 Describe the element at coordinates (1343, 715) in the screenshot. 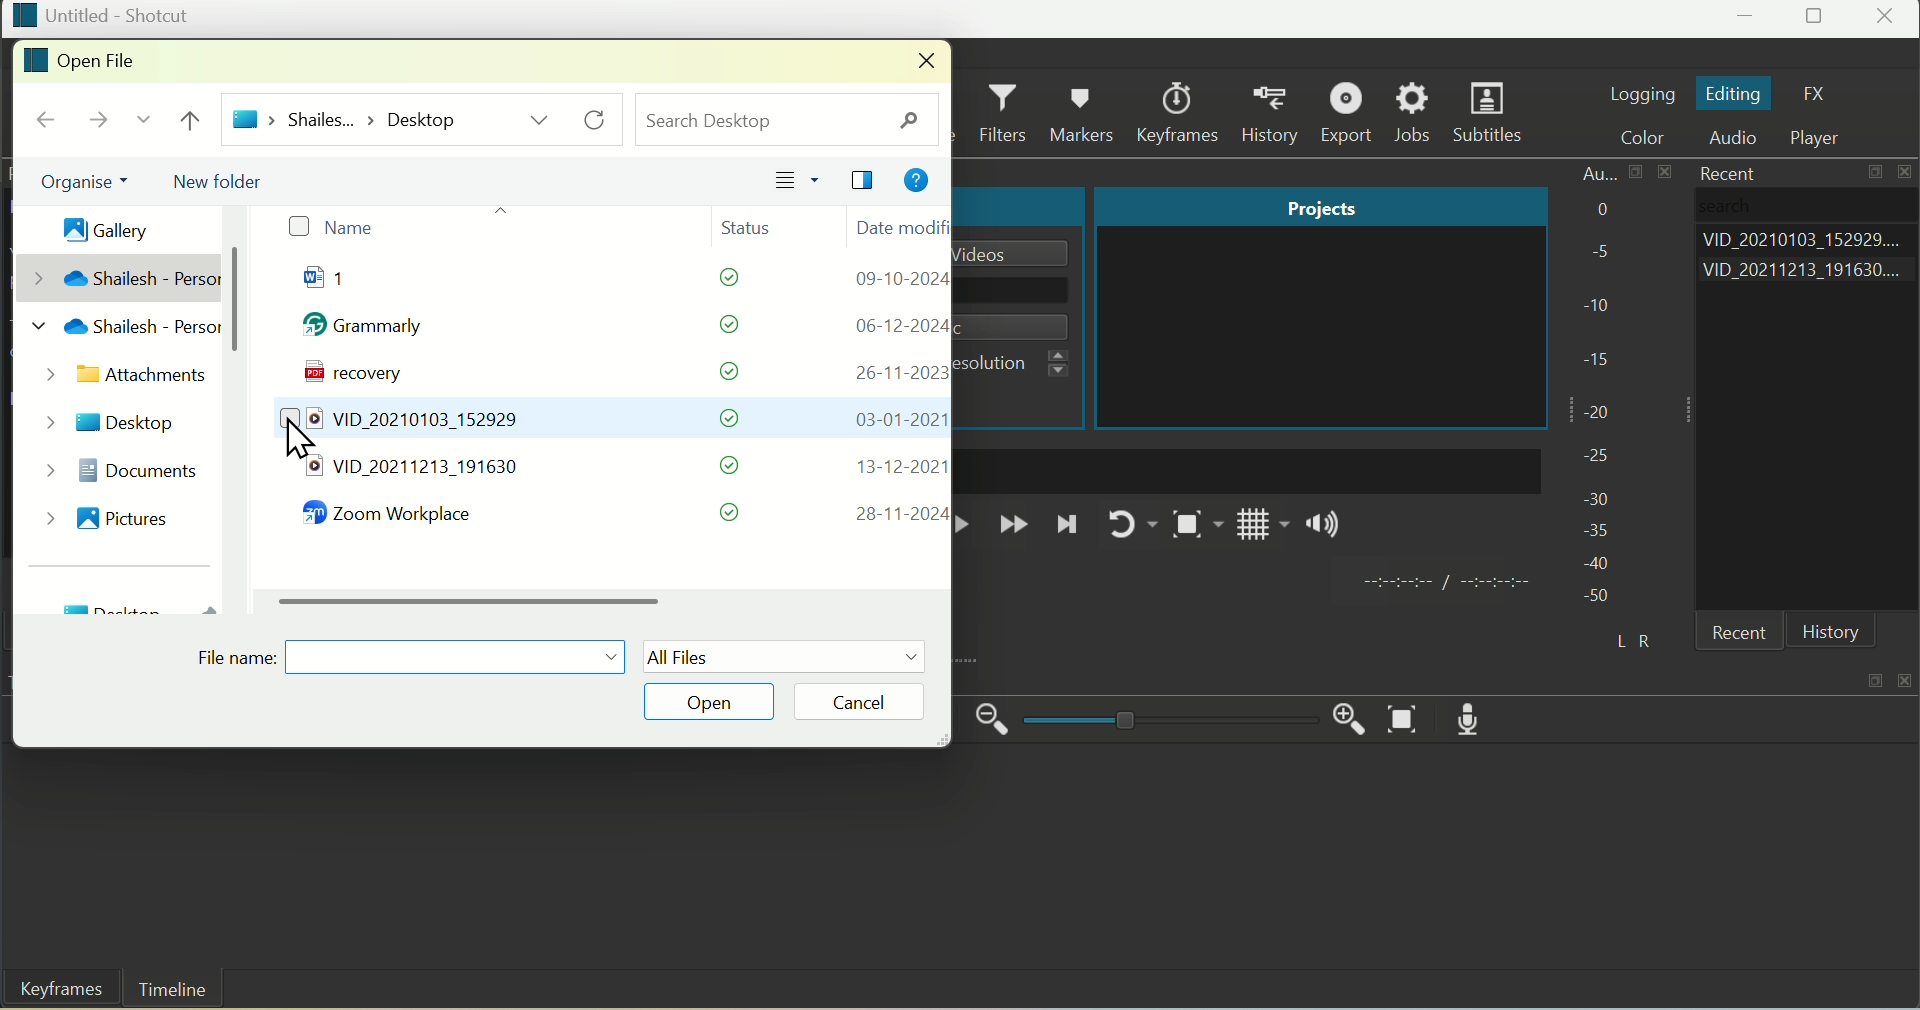

I see `Zoom in` at that location.